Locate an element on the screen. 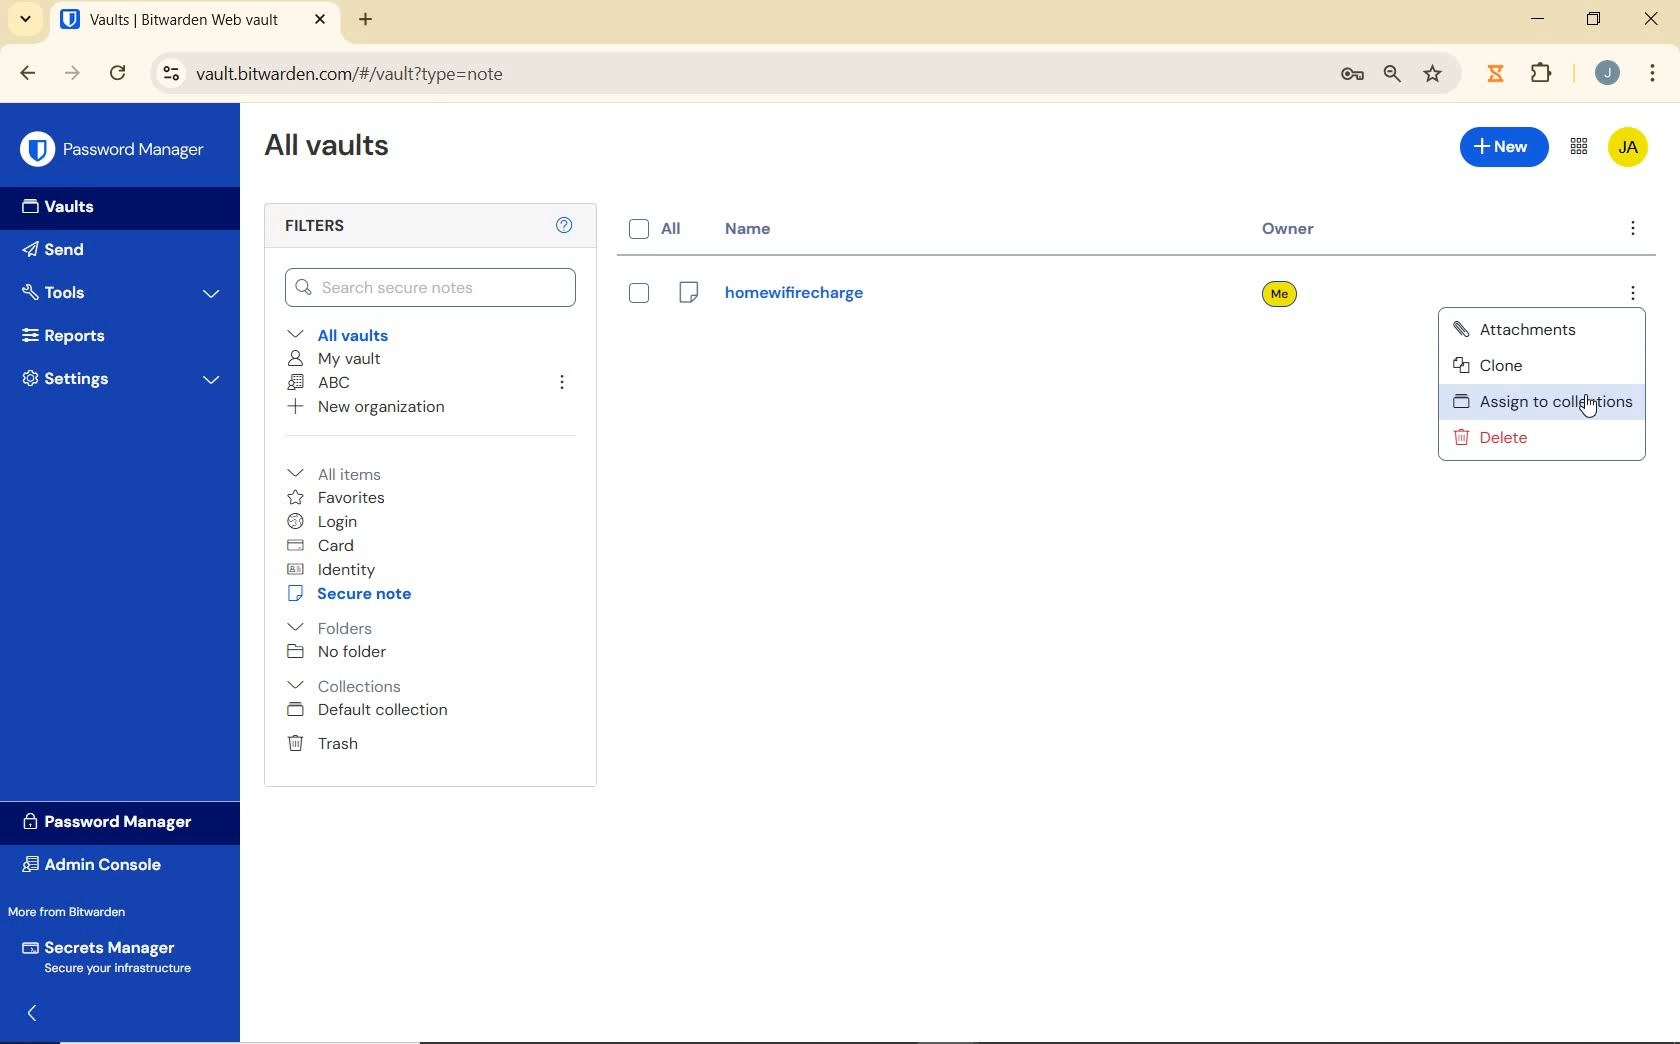  assign to collection is located at coordinates (1542, 398).